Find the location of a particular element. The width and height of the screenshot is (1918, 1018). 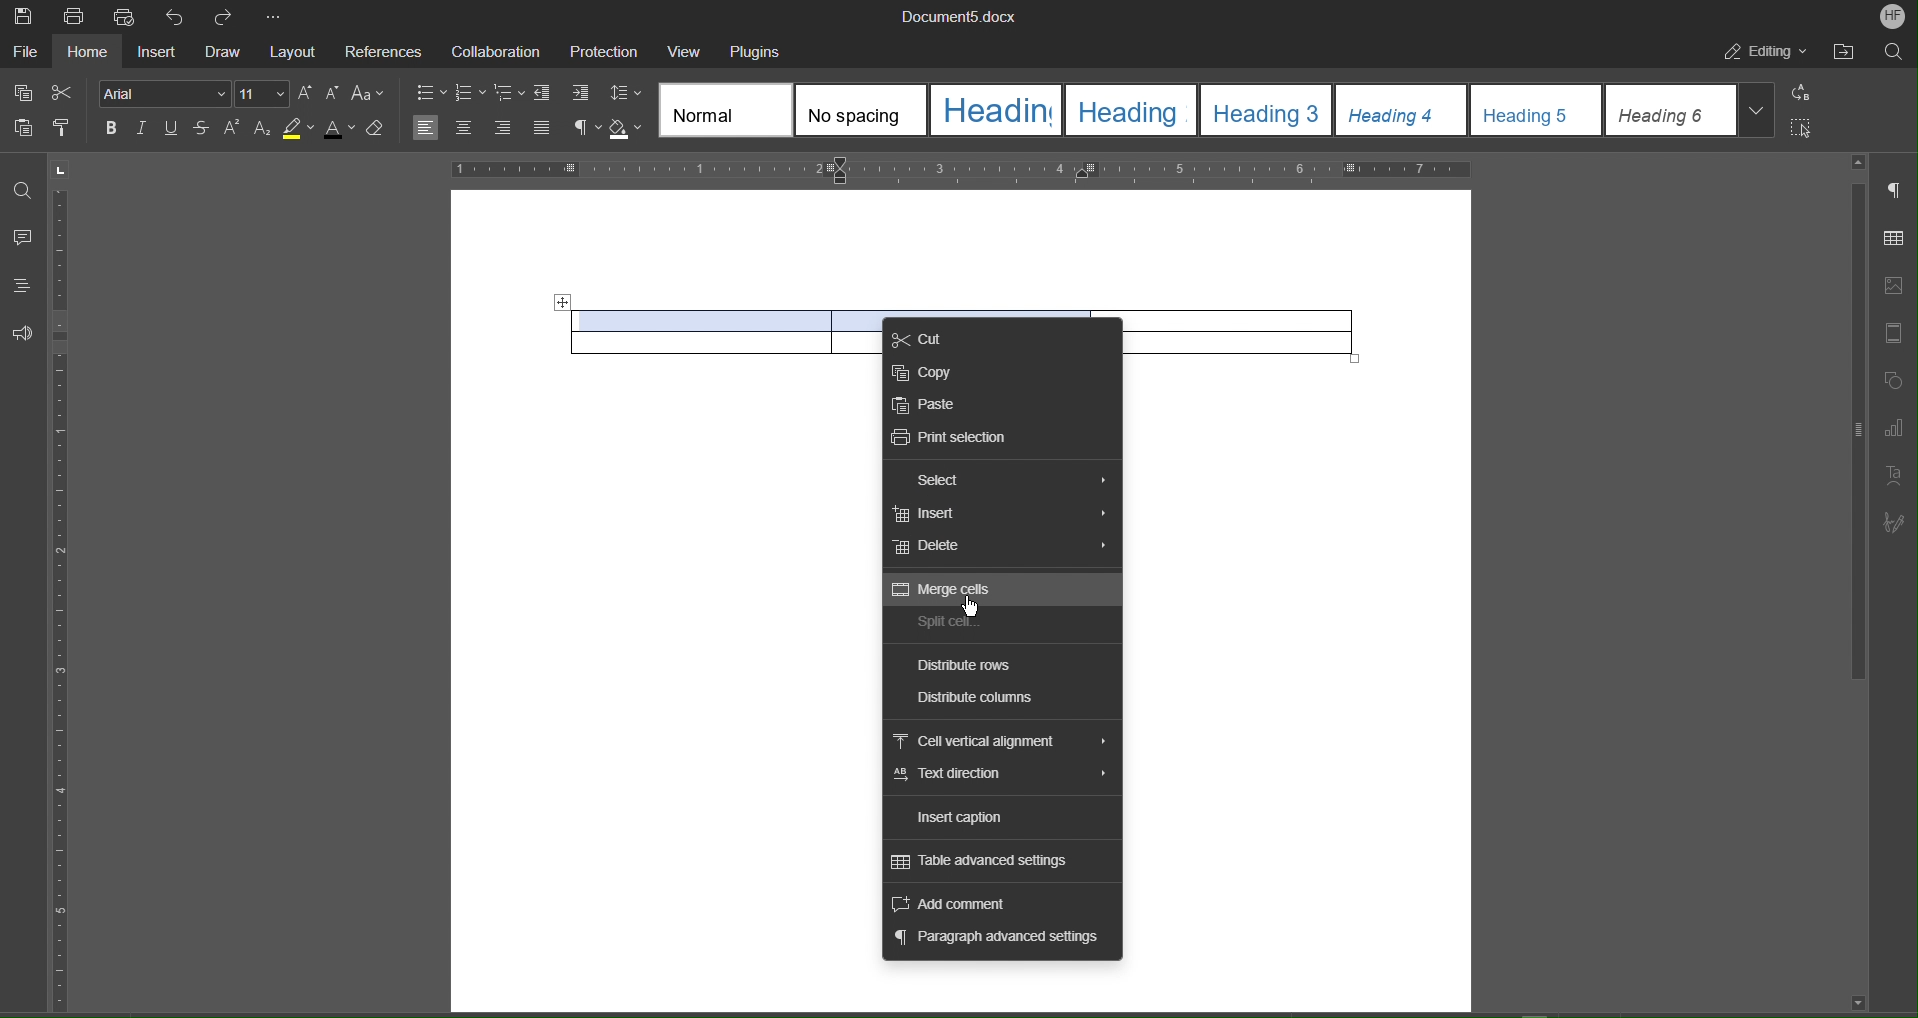

bullets is located at coordinates (430, 95).